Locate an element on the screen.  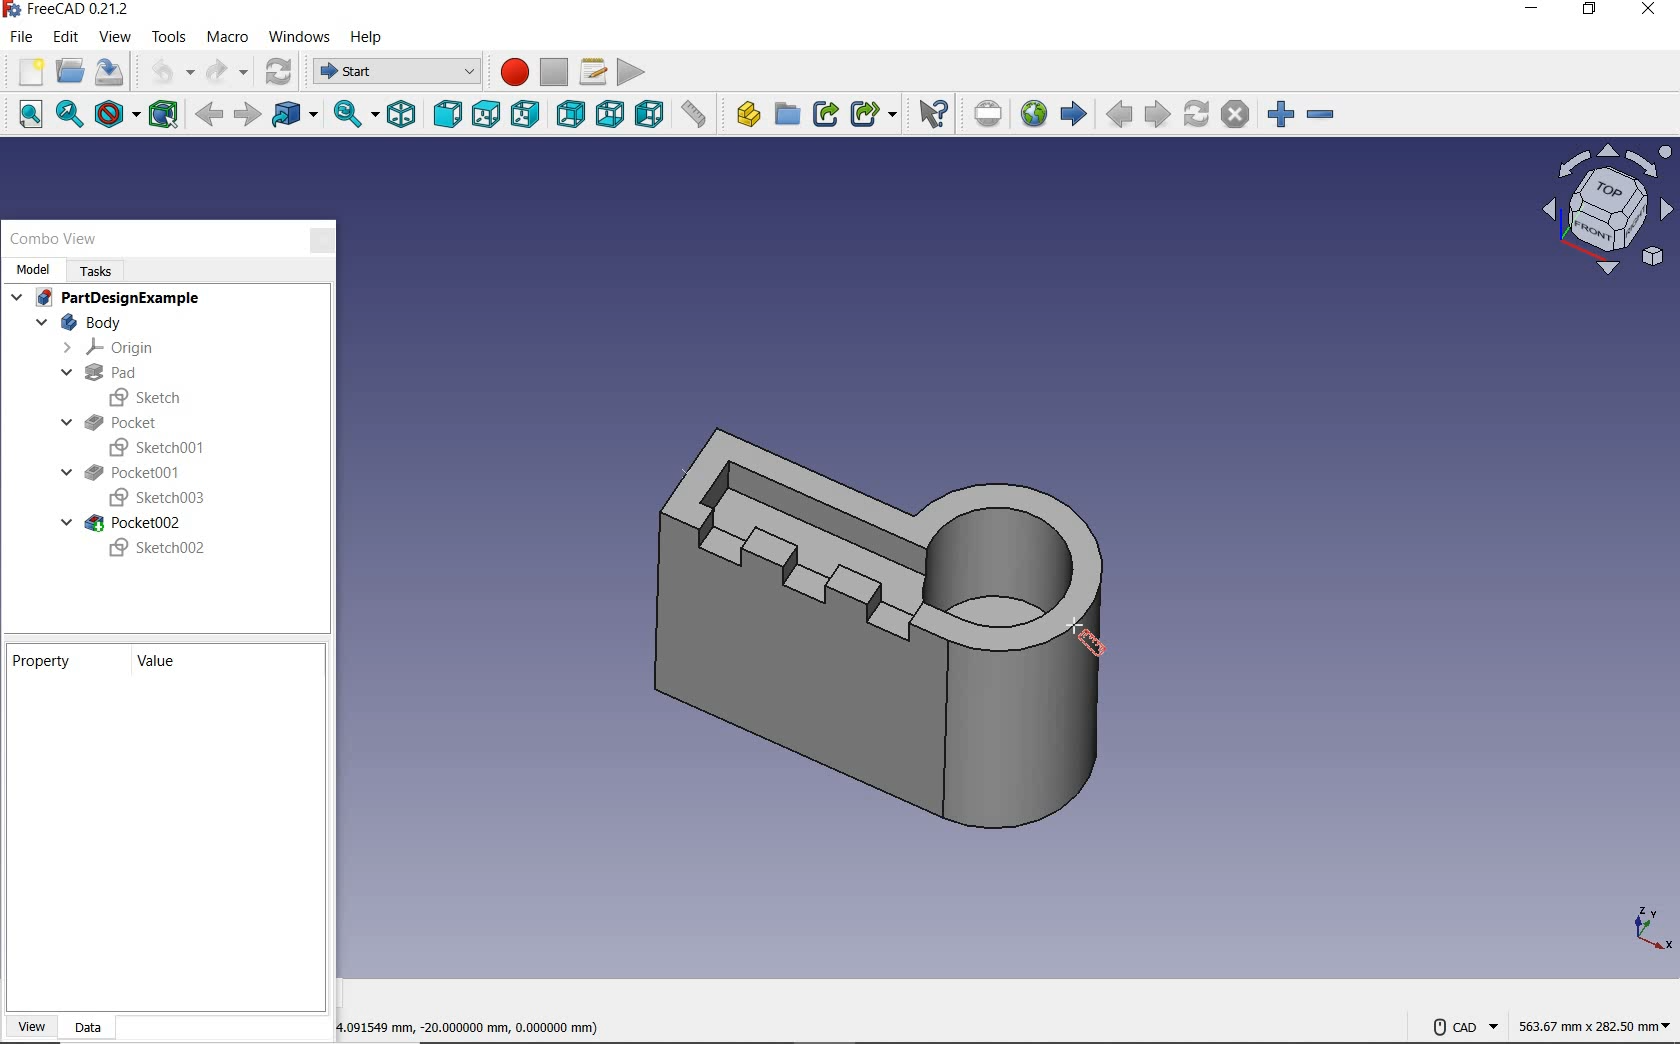
fit all is located at coordinates (22, 116).